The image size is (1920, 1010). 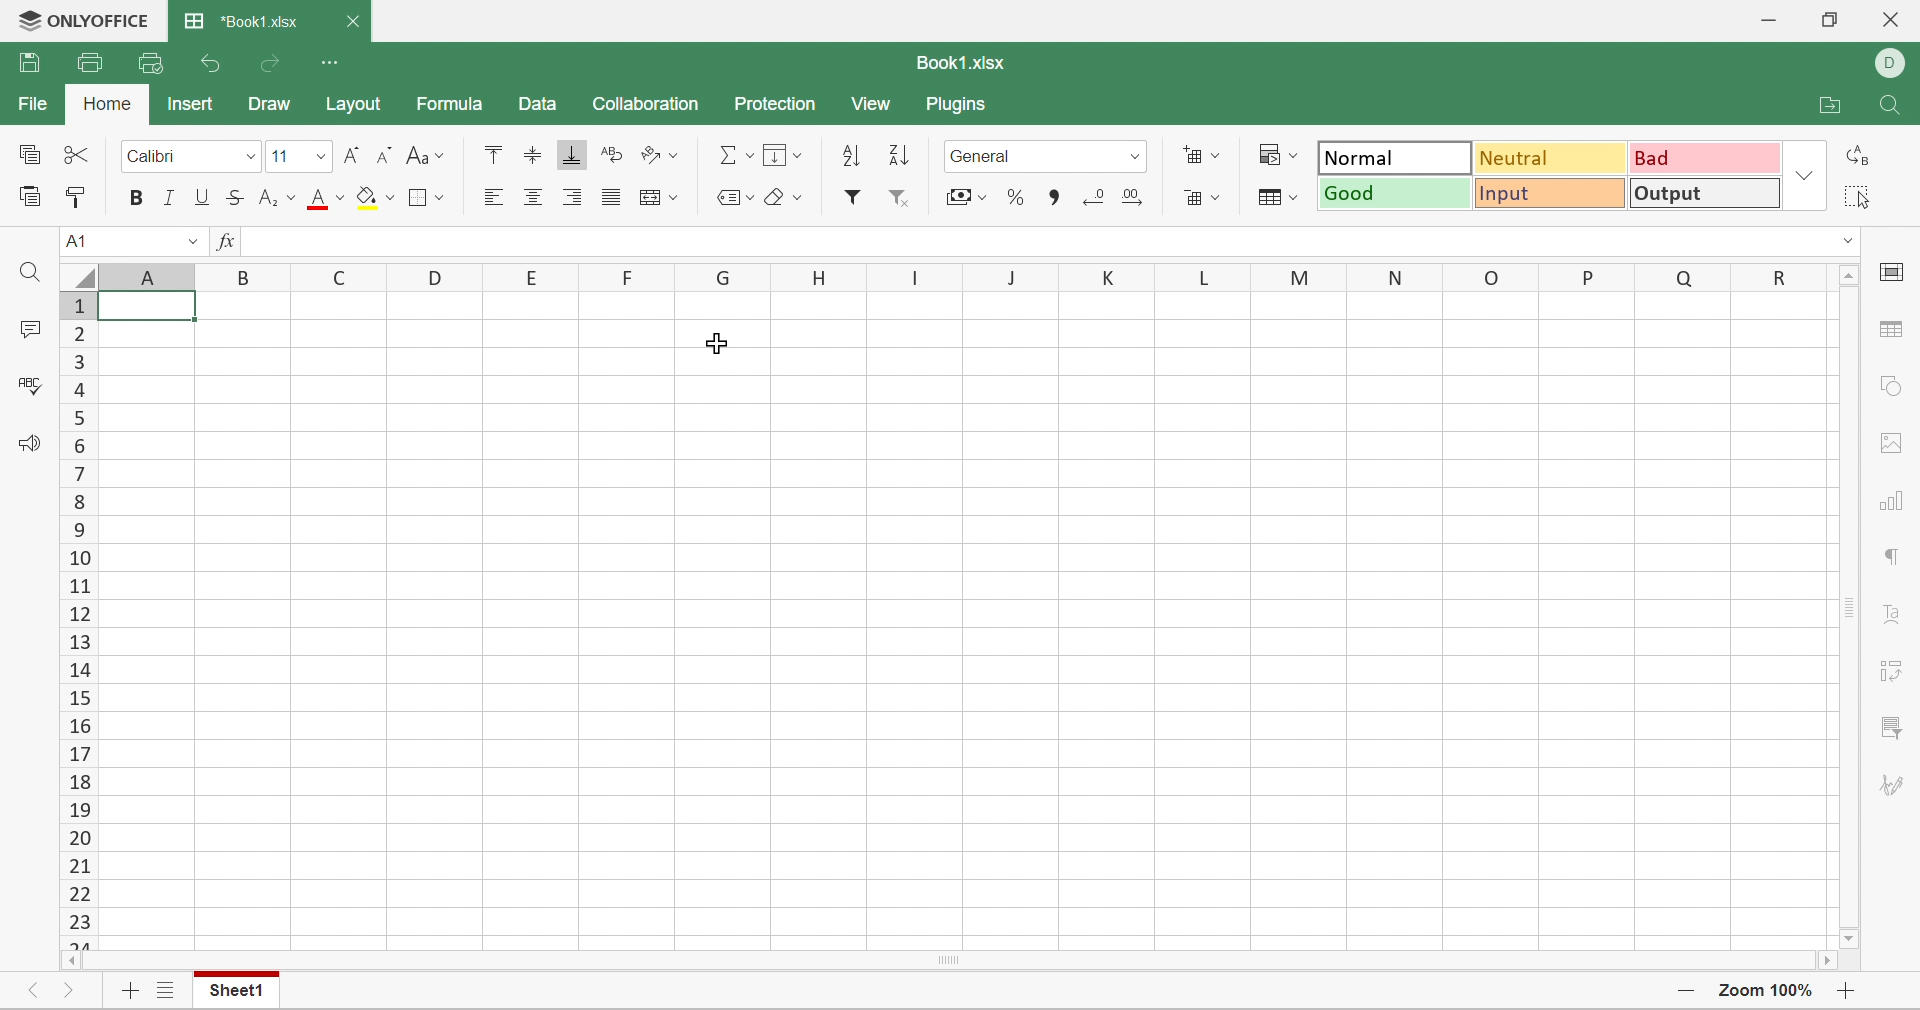 What do you see at coordinates (1849, 274) in the screenshot?
I see `Scroll up` at bounding box center [1849, 274].